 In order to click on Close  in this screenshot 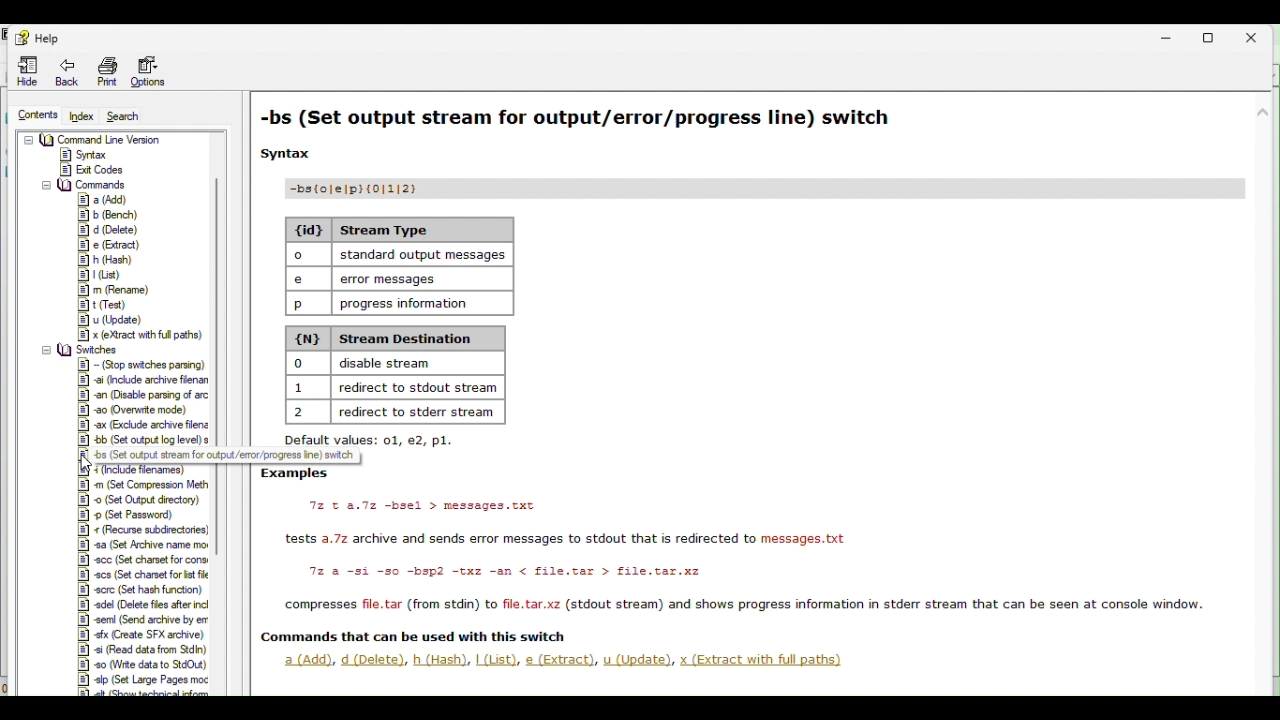, I will do `click(1262, 34)`.